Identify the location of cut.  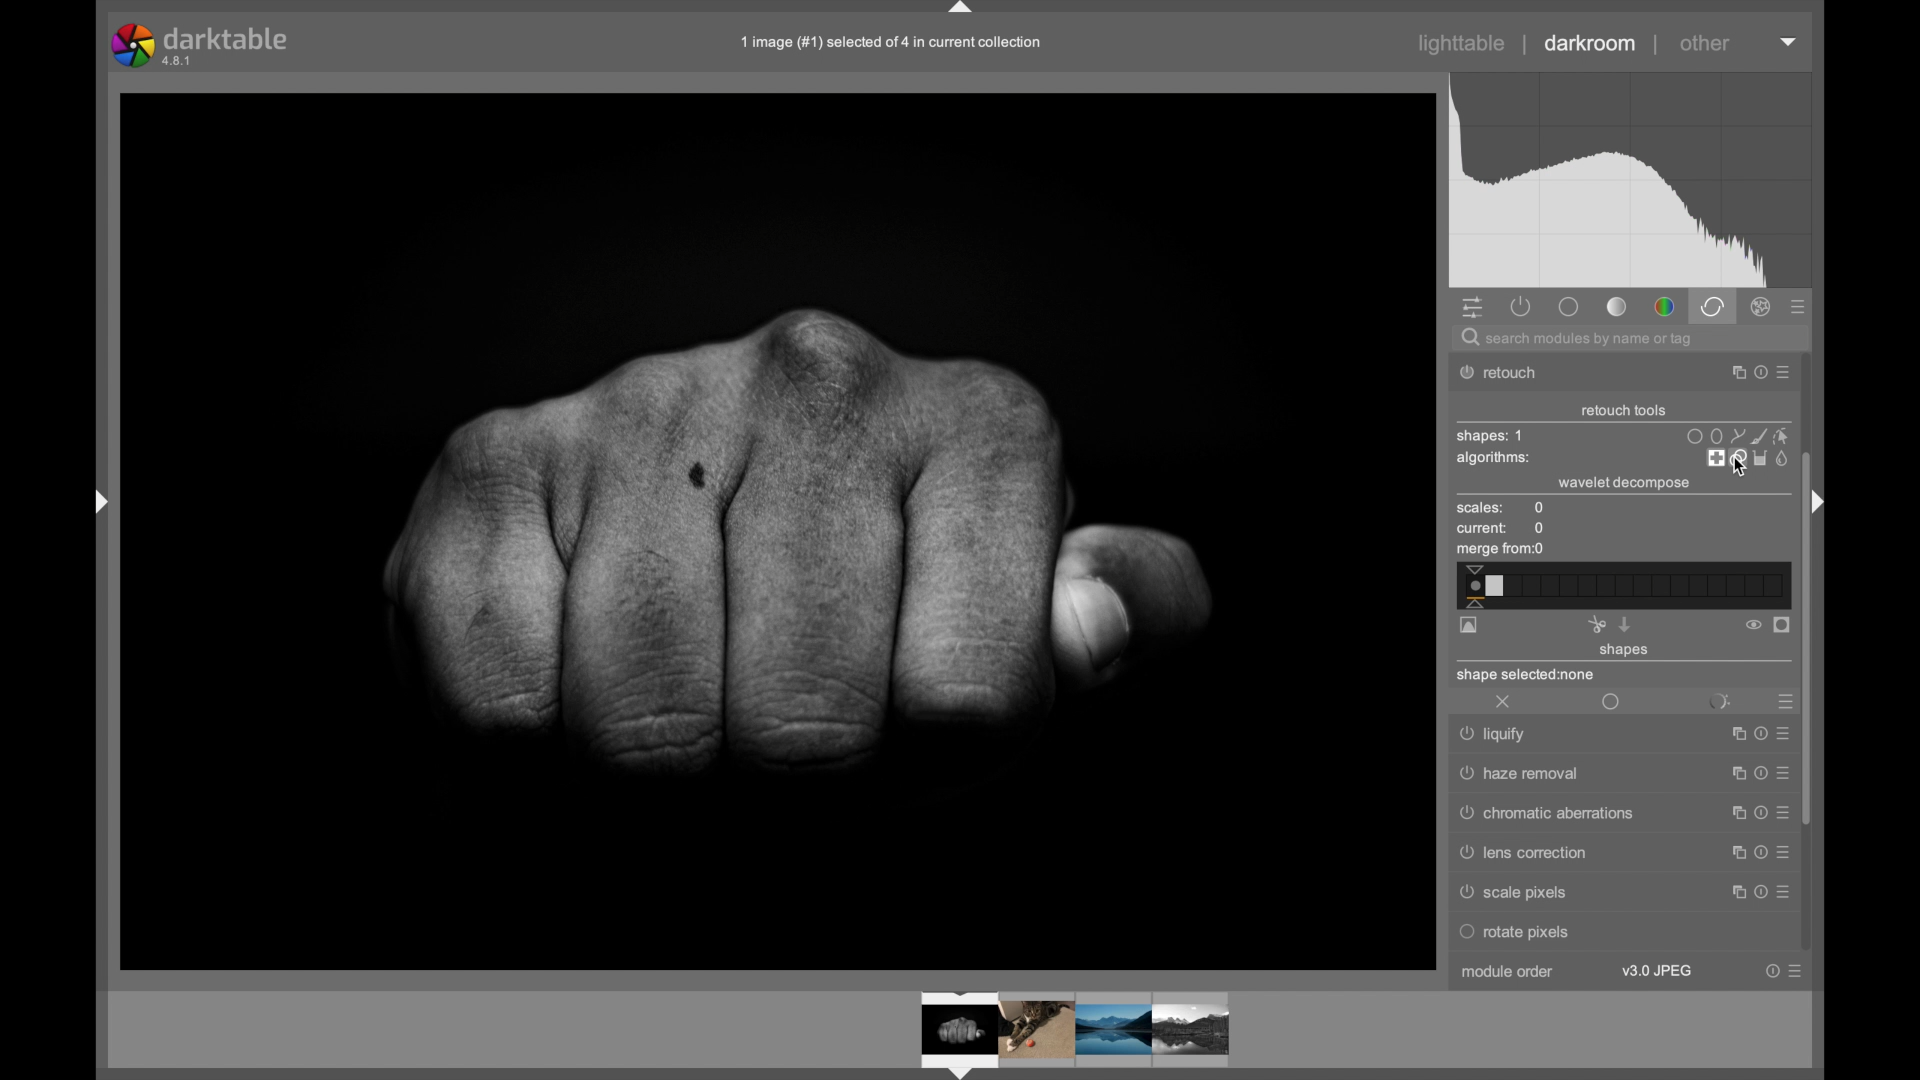
(1596, 624).